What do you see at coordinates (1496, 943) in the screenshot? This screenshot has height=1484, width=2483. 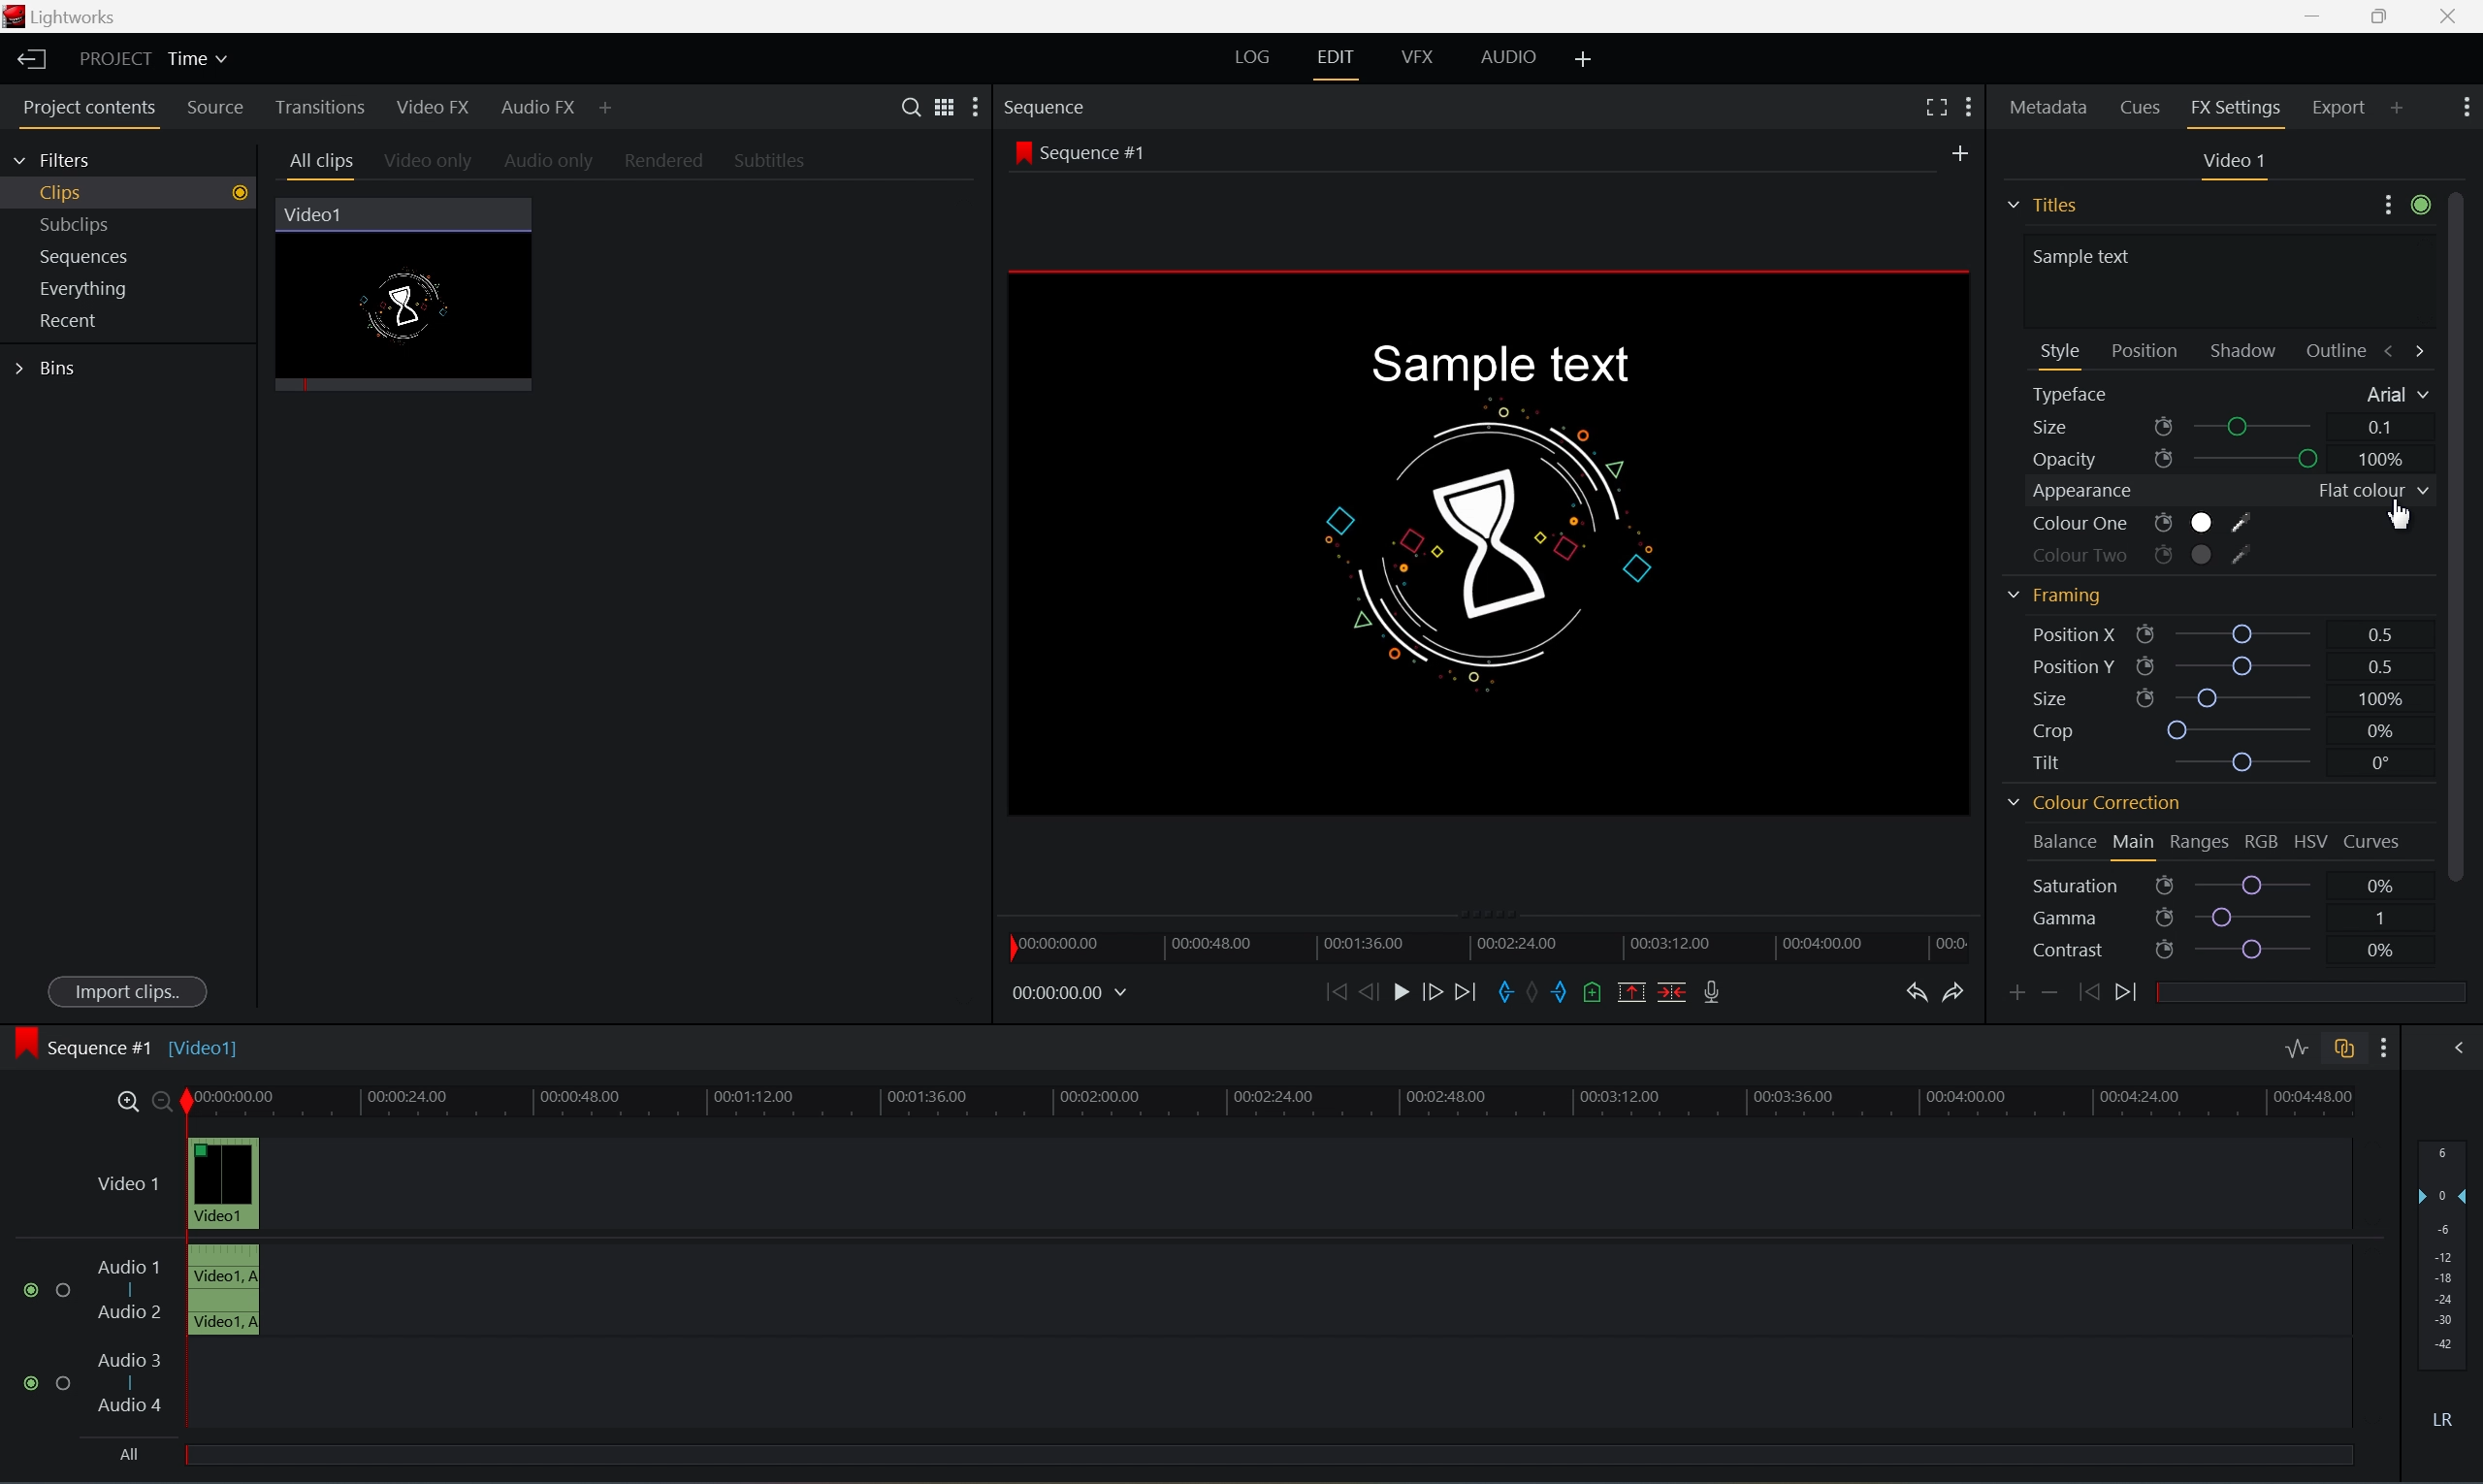 I see `Timeline Navigator` at bounding box center [1496, 943].